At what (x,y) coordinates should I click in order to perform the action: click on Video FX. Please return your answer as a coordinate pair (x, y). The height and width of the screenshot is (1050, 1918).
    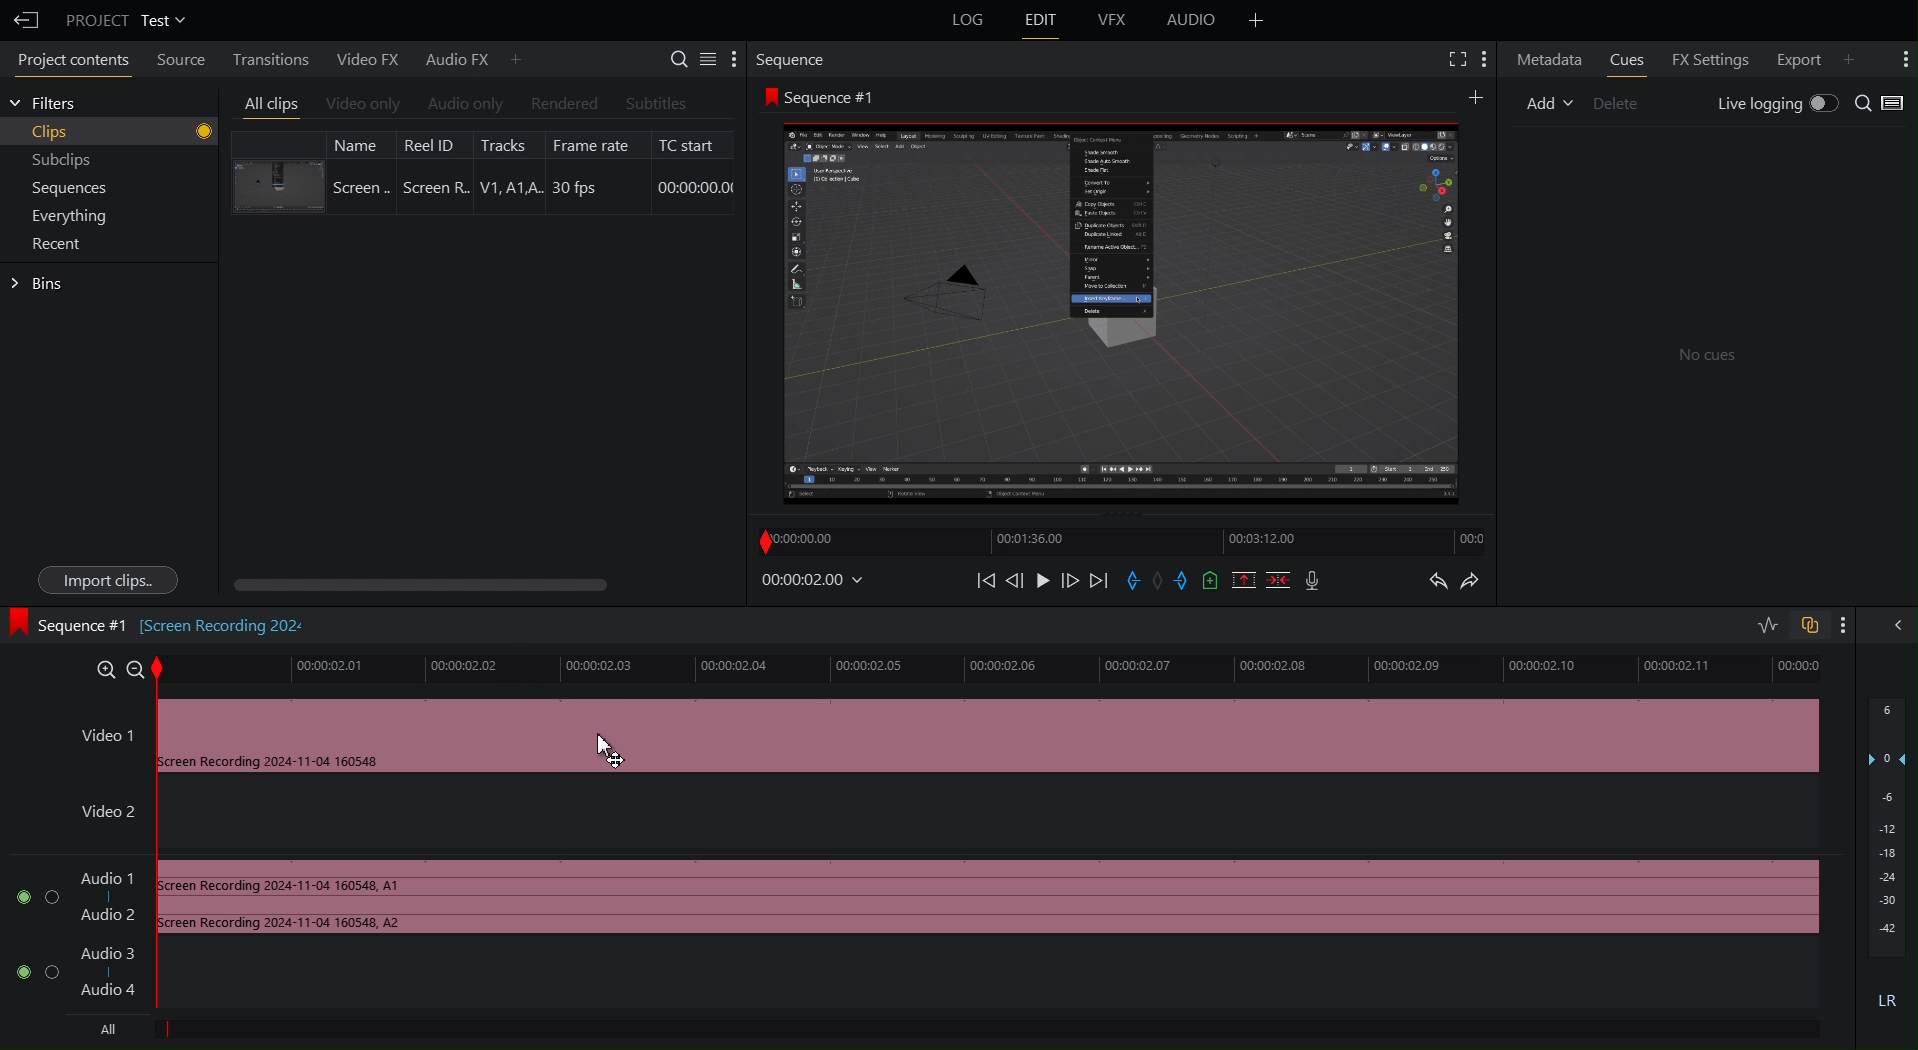
    Looking at the image, I should click on (367, 58).